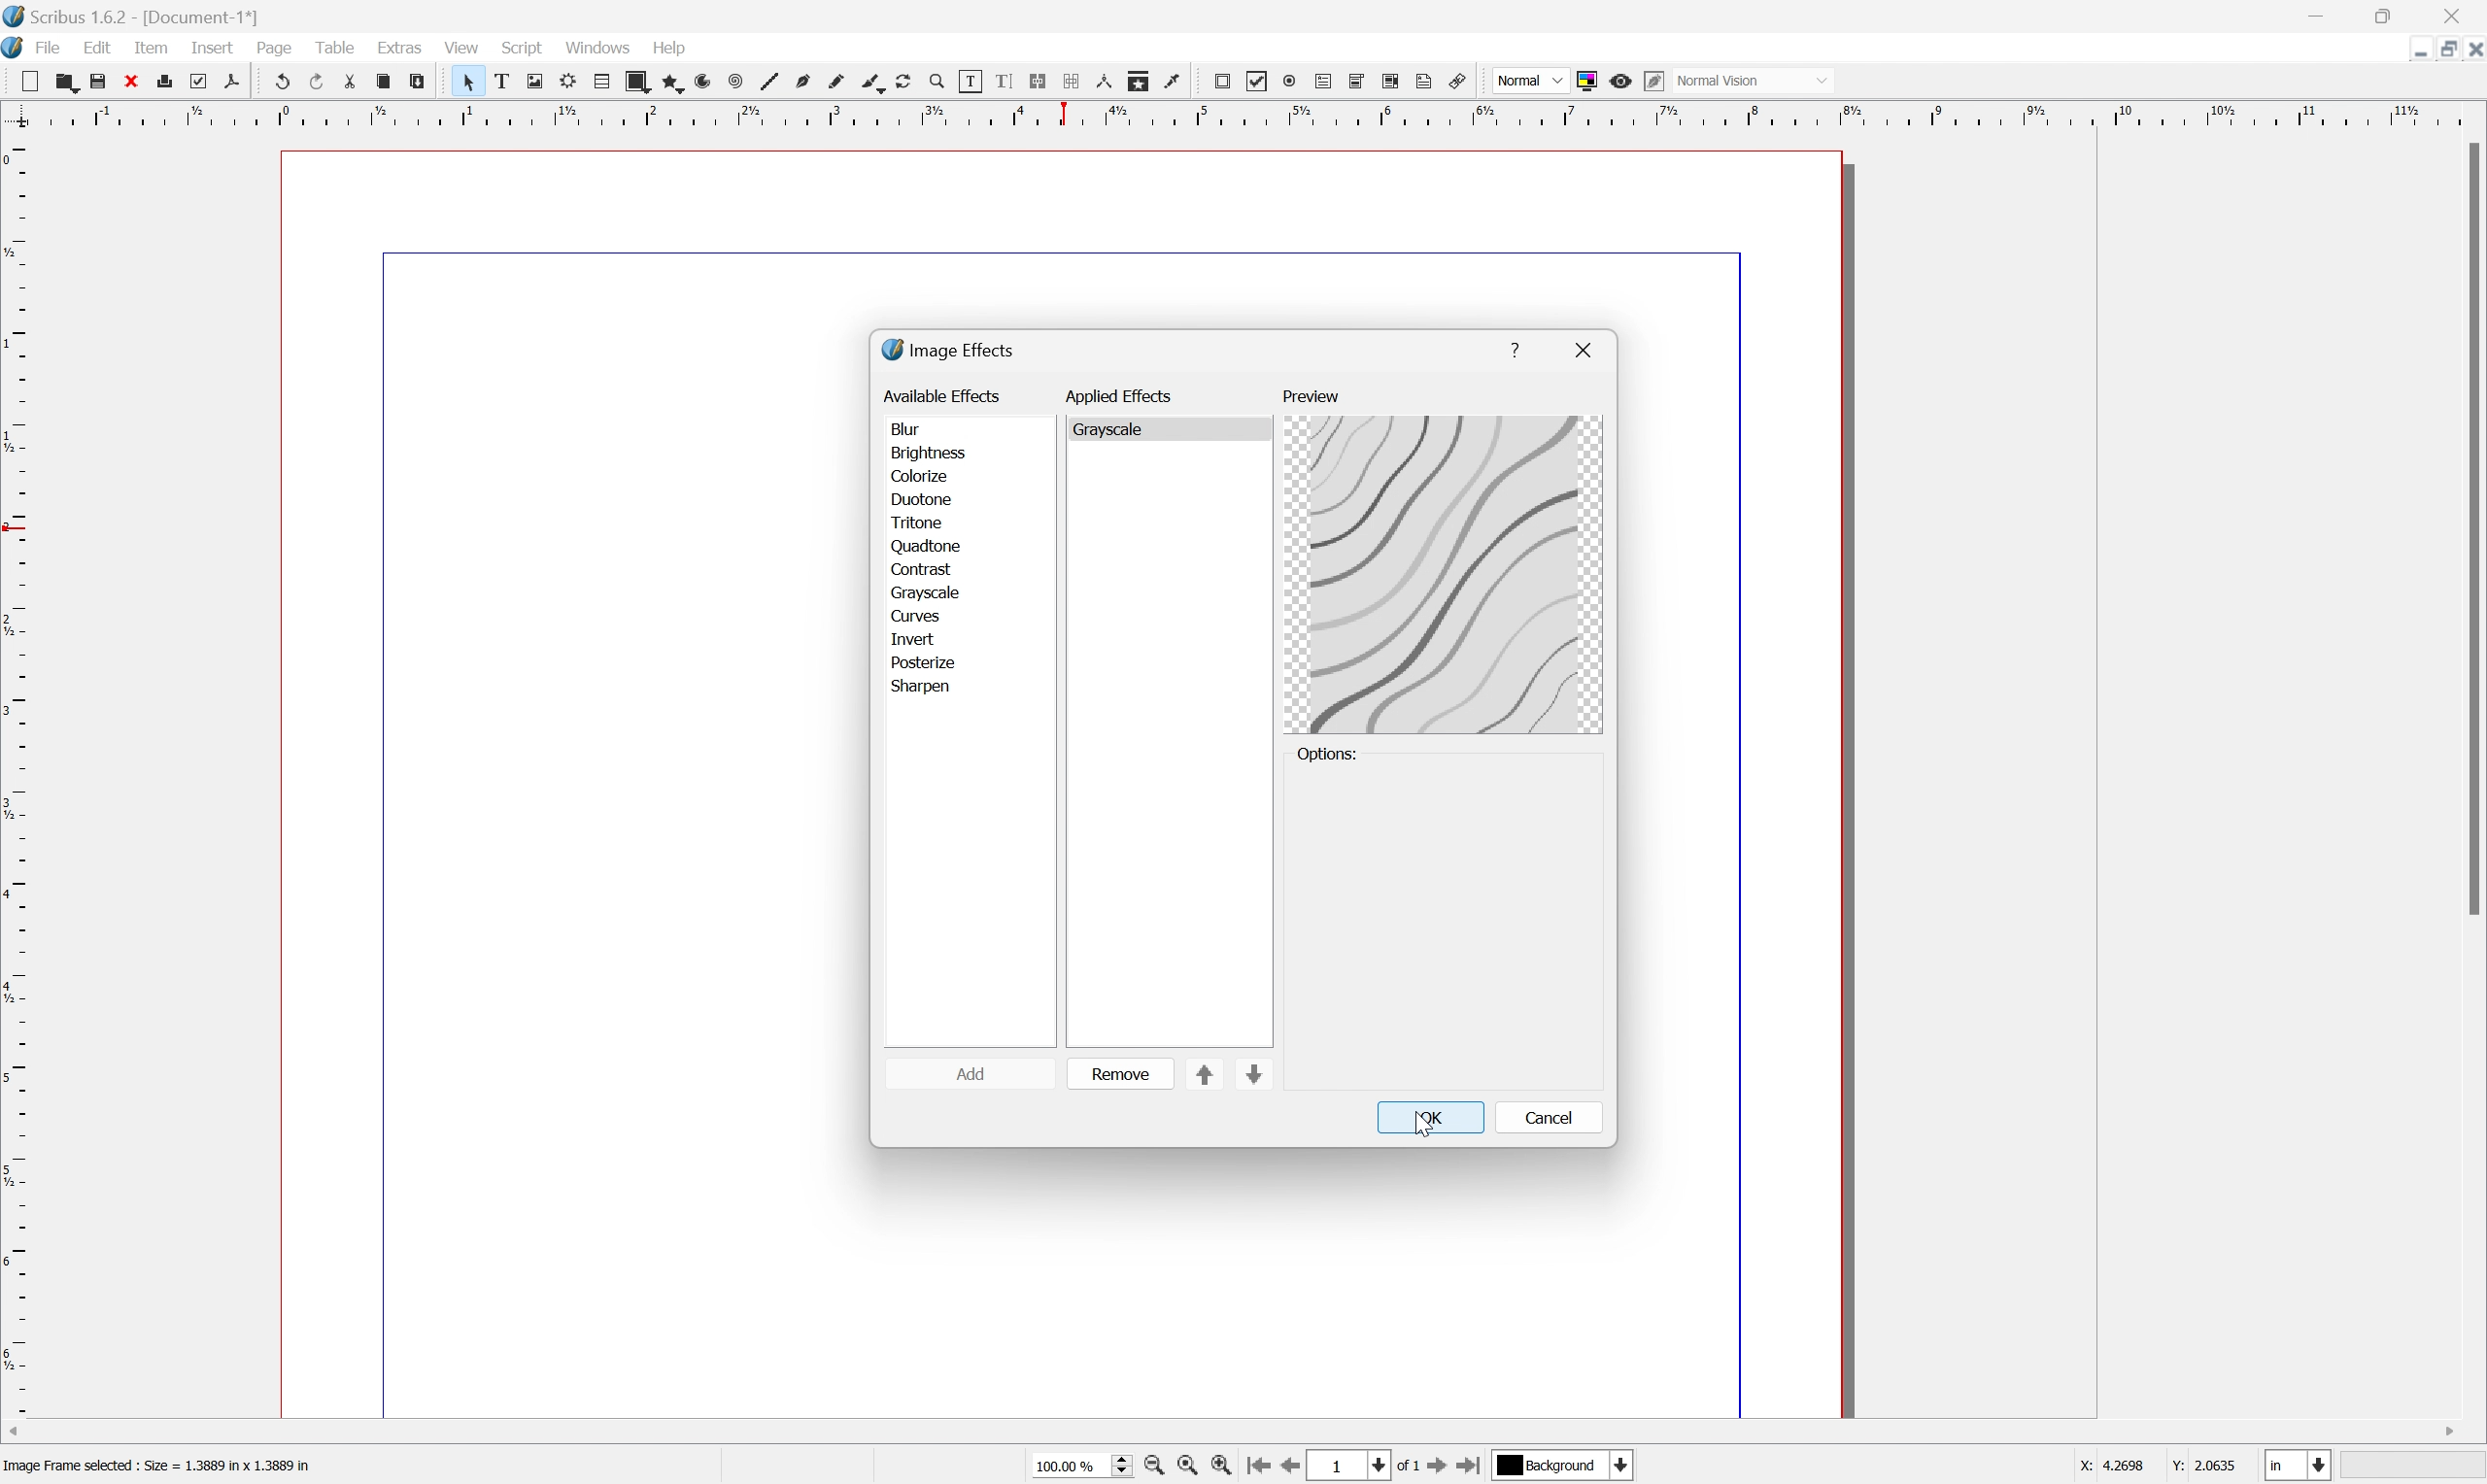 This screenshot has width=2487, height=1484. I want to click on Link annotation, so click(1453, 81).